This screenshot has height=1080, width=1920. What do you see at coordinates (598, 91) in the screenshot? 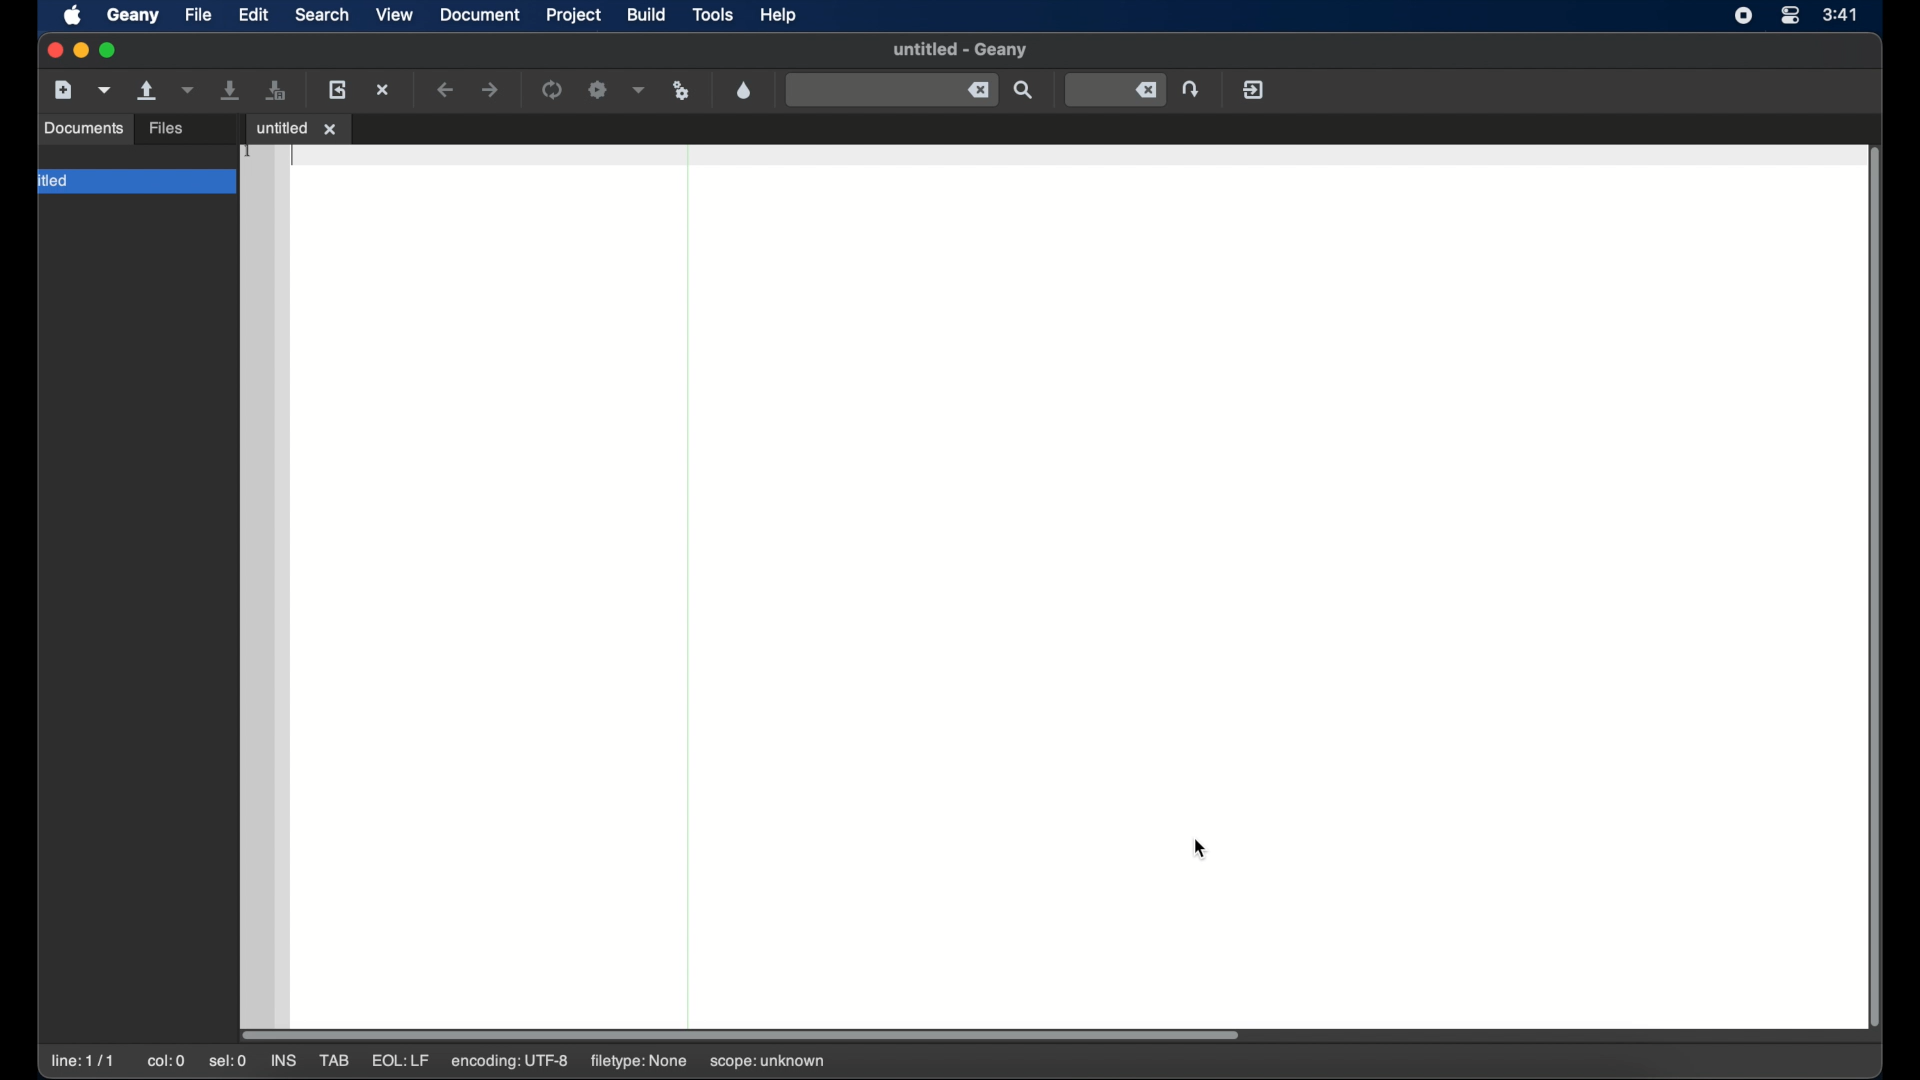
I see `build the current file` at bounding box center [598, 91].